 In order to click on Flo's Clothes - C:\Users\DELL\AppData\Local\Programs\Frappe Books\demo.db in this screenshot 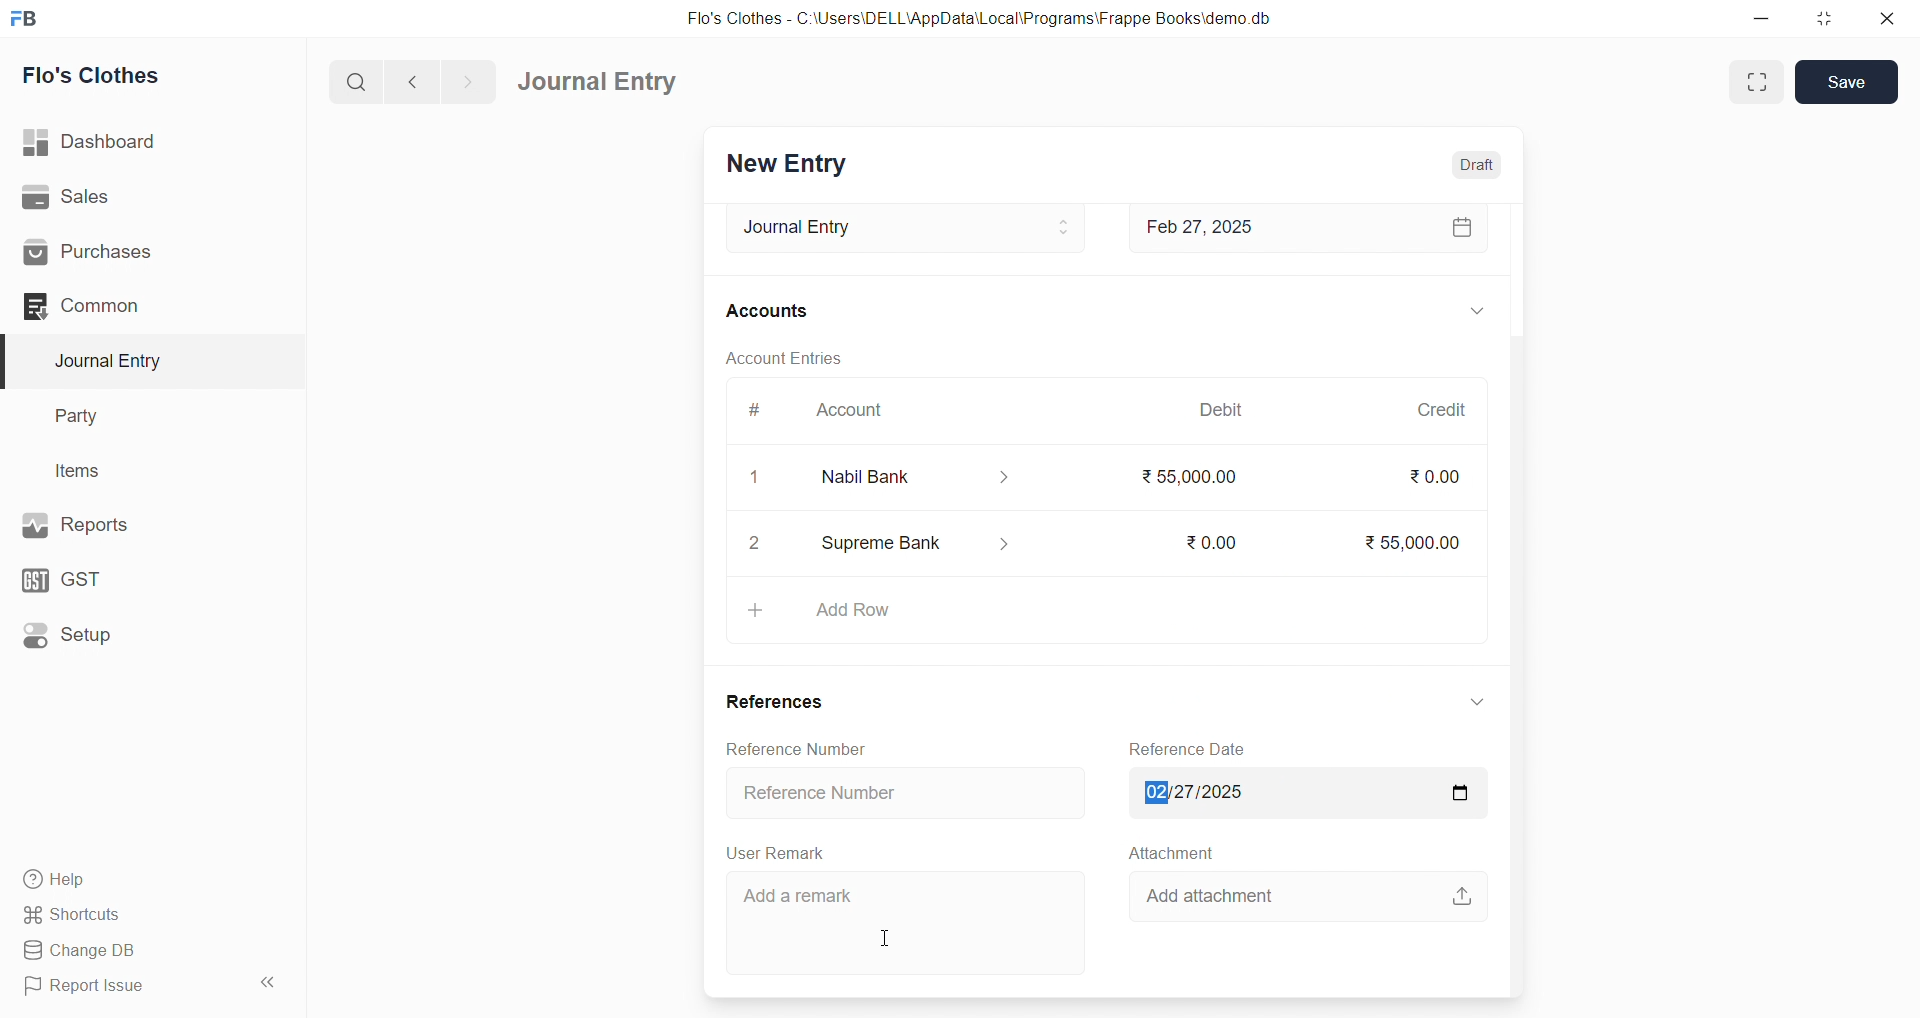, I will do `click(979, 17)`.